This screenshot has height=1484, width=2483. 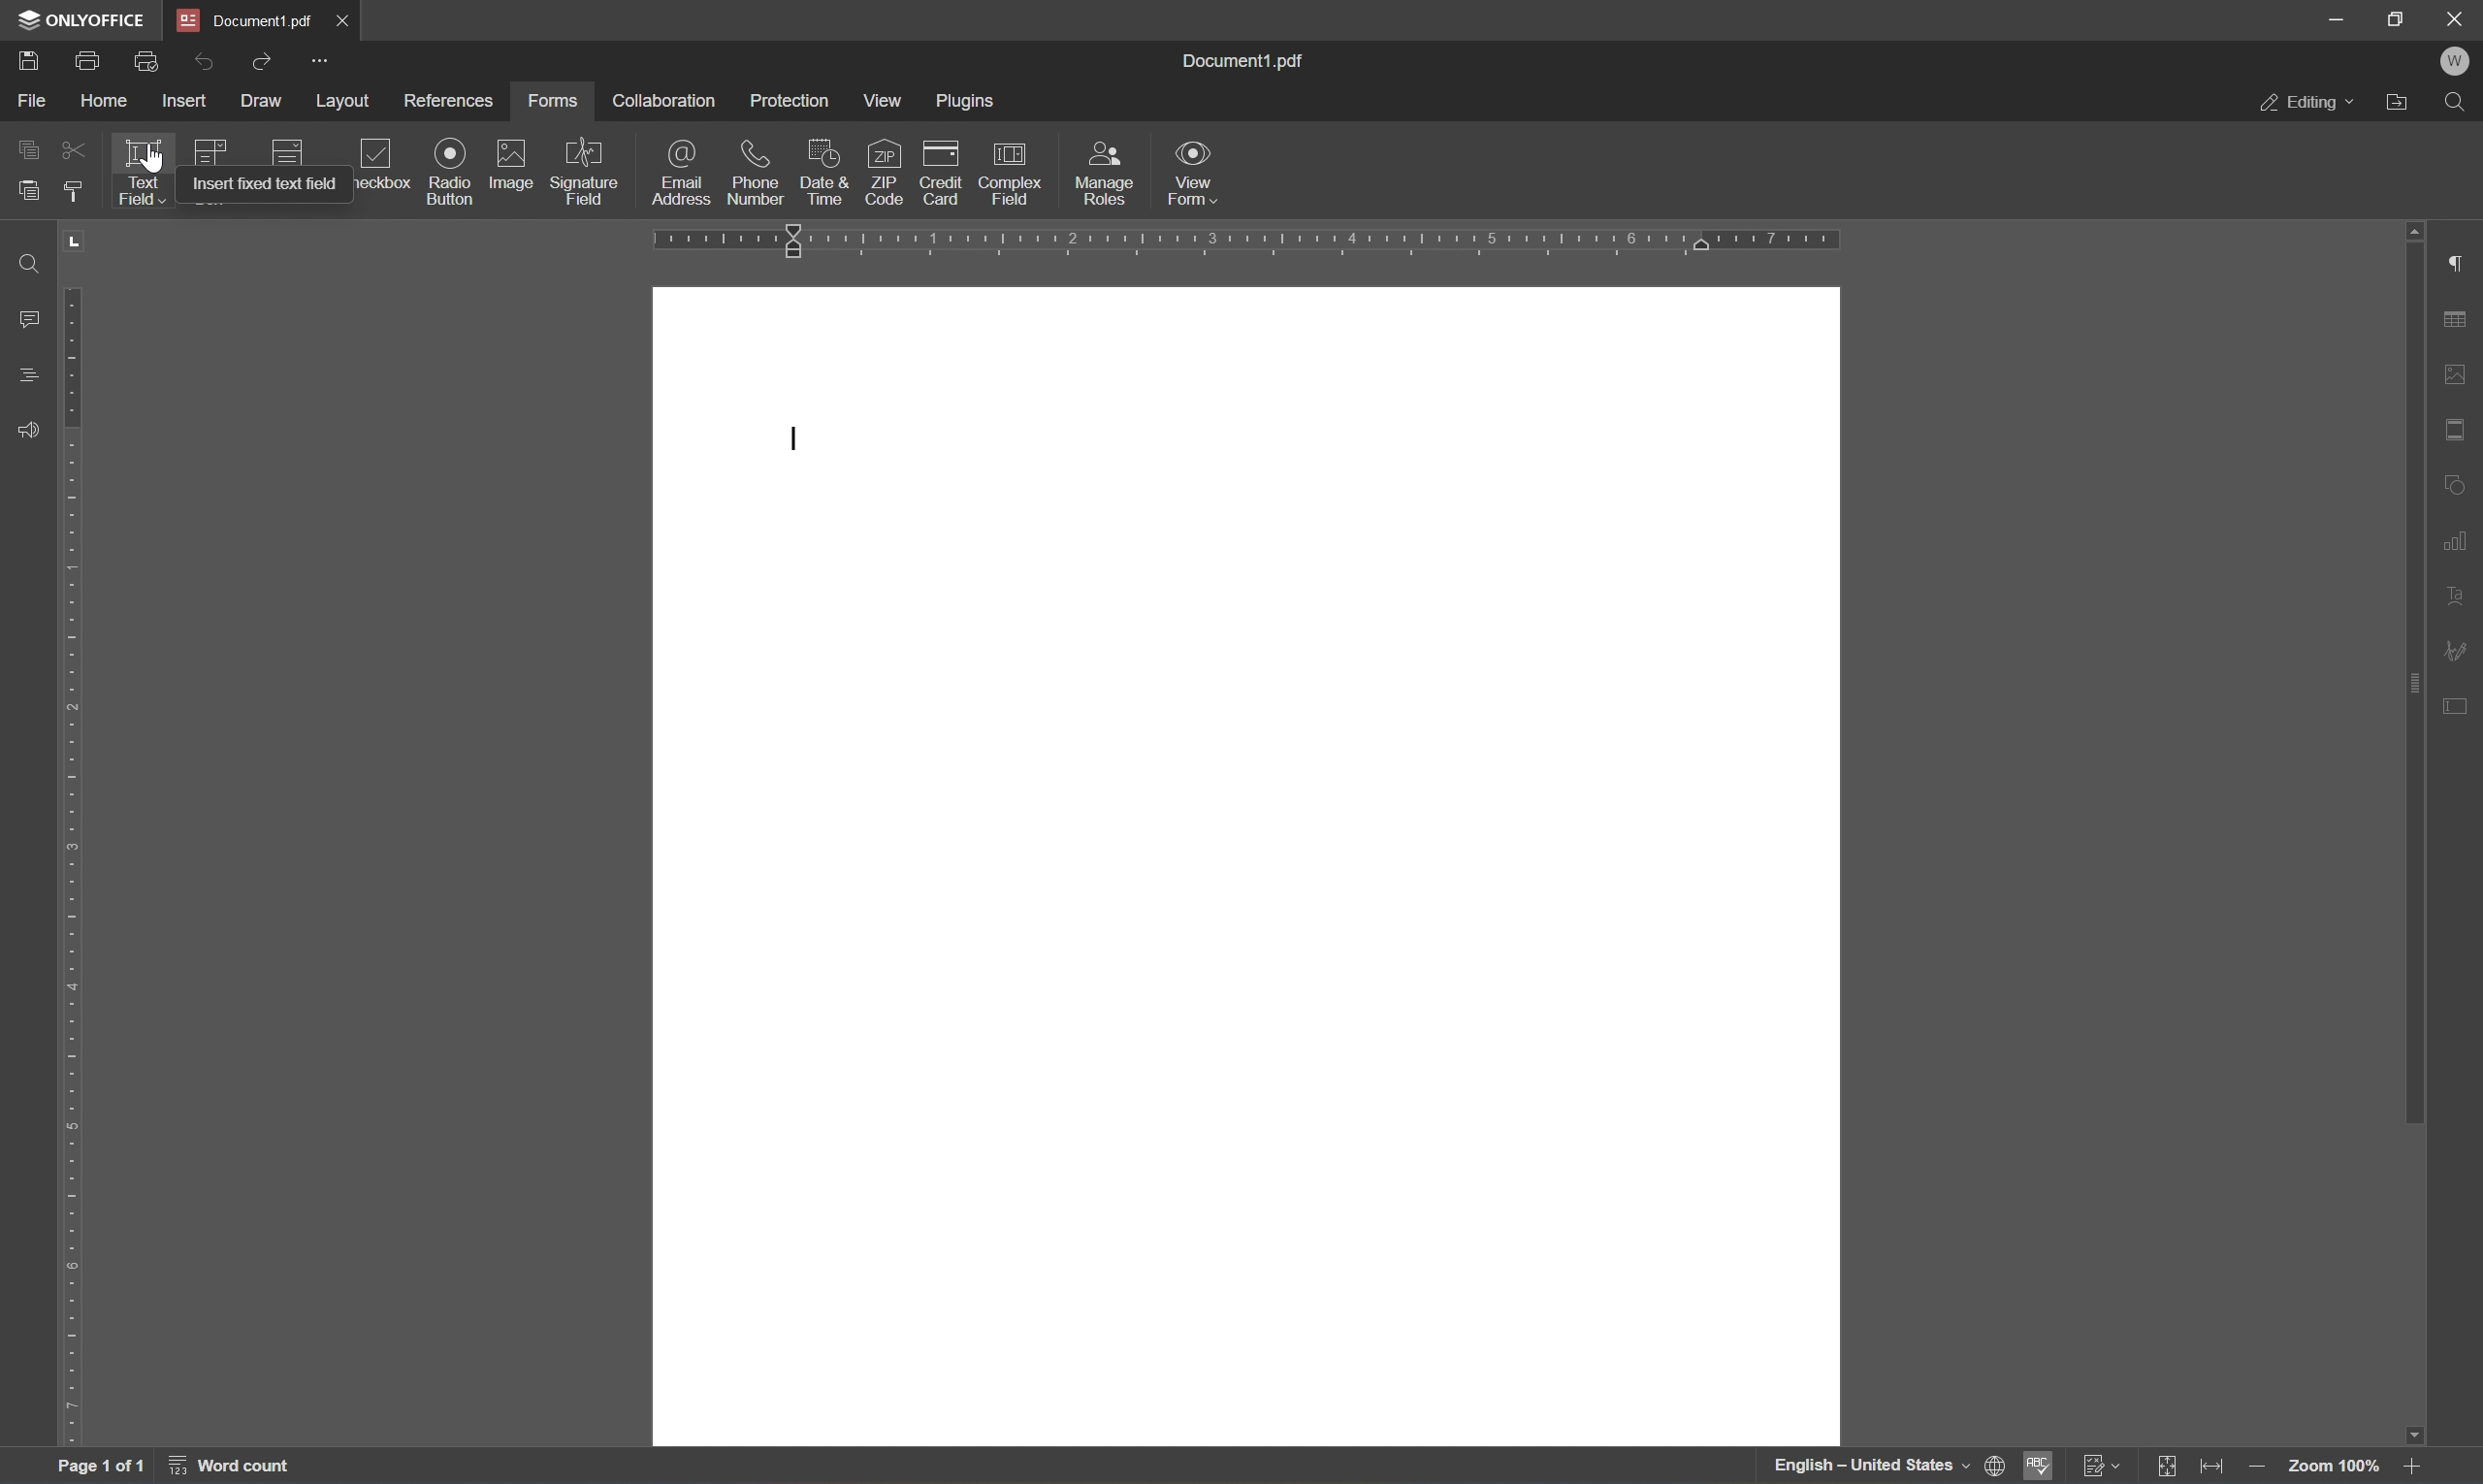 I want to click on welcome, so click(x=2454, y=63).